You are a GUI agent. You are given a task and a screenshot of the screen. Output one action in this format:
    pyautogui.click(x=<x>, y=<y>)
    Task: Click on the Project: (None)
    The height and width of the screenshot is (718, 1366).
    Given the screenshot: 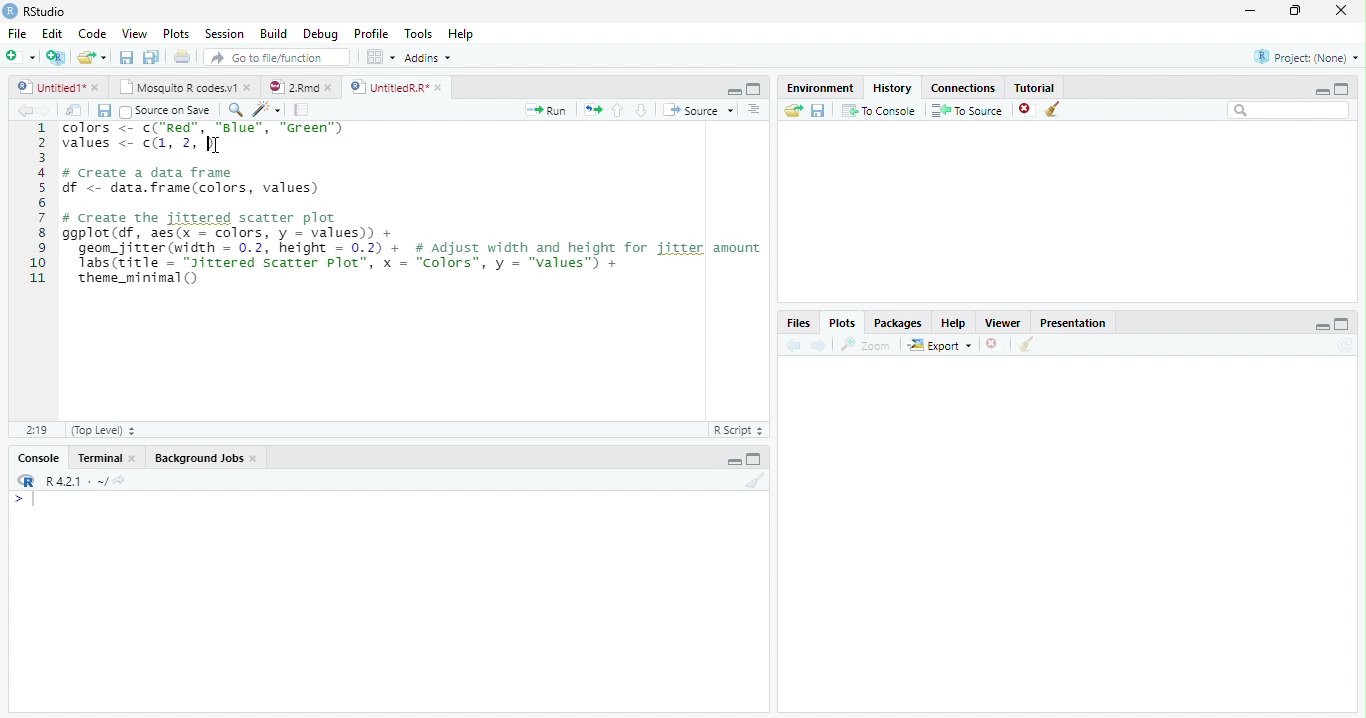 What is the action you would take?
    pyautogui.click(x=1306, y=57)
    